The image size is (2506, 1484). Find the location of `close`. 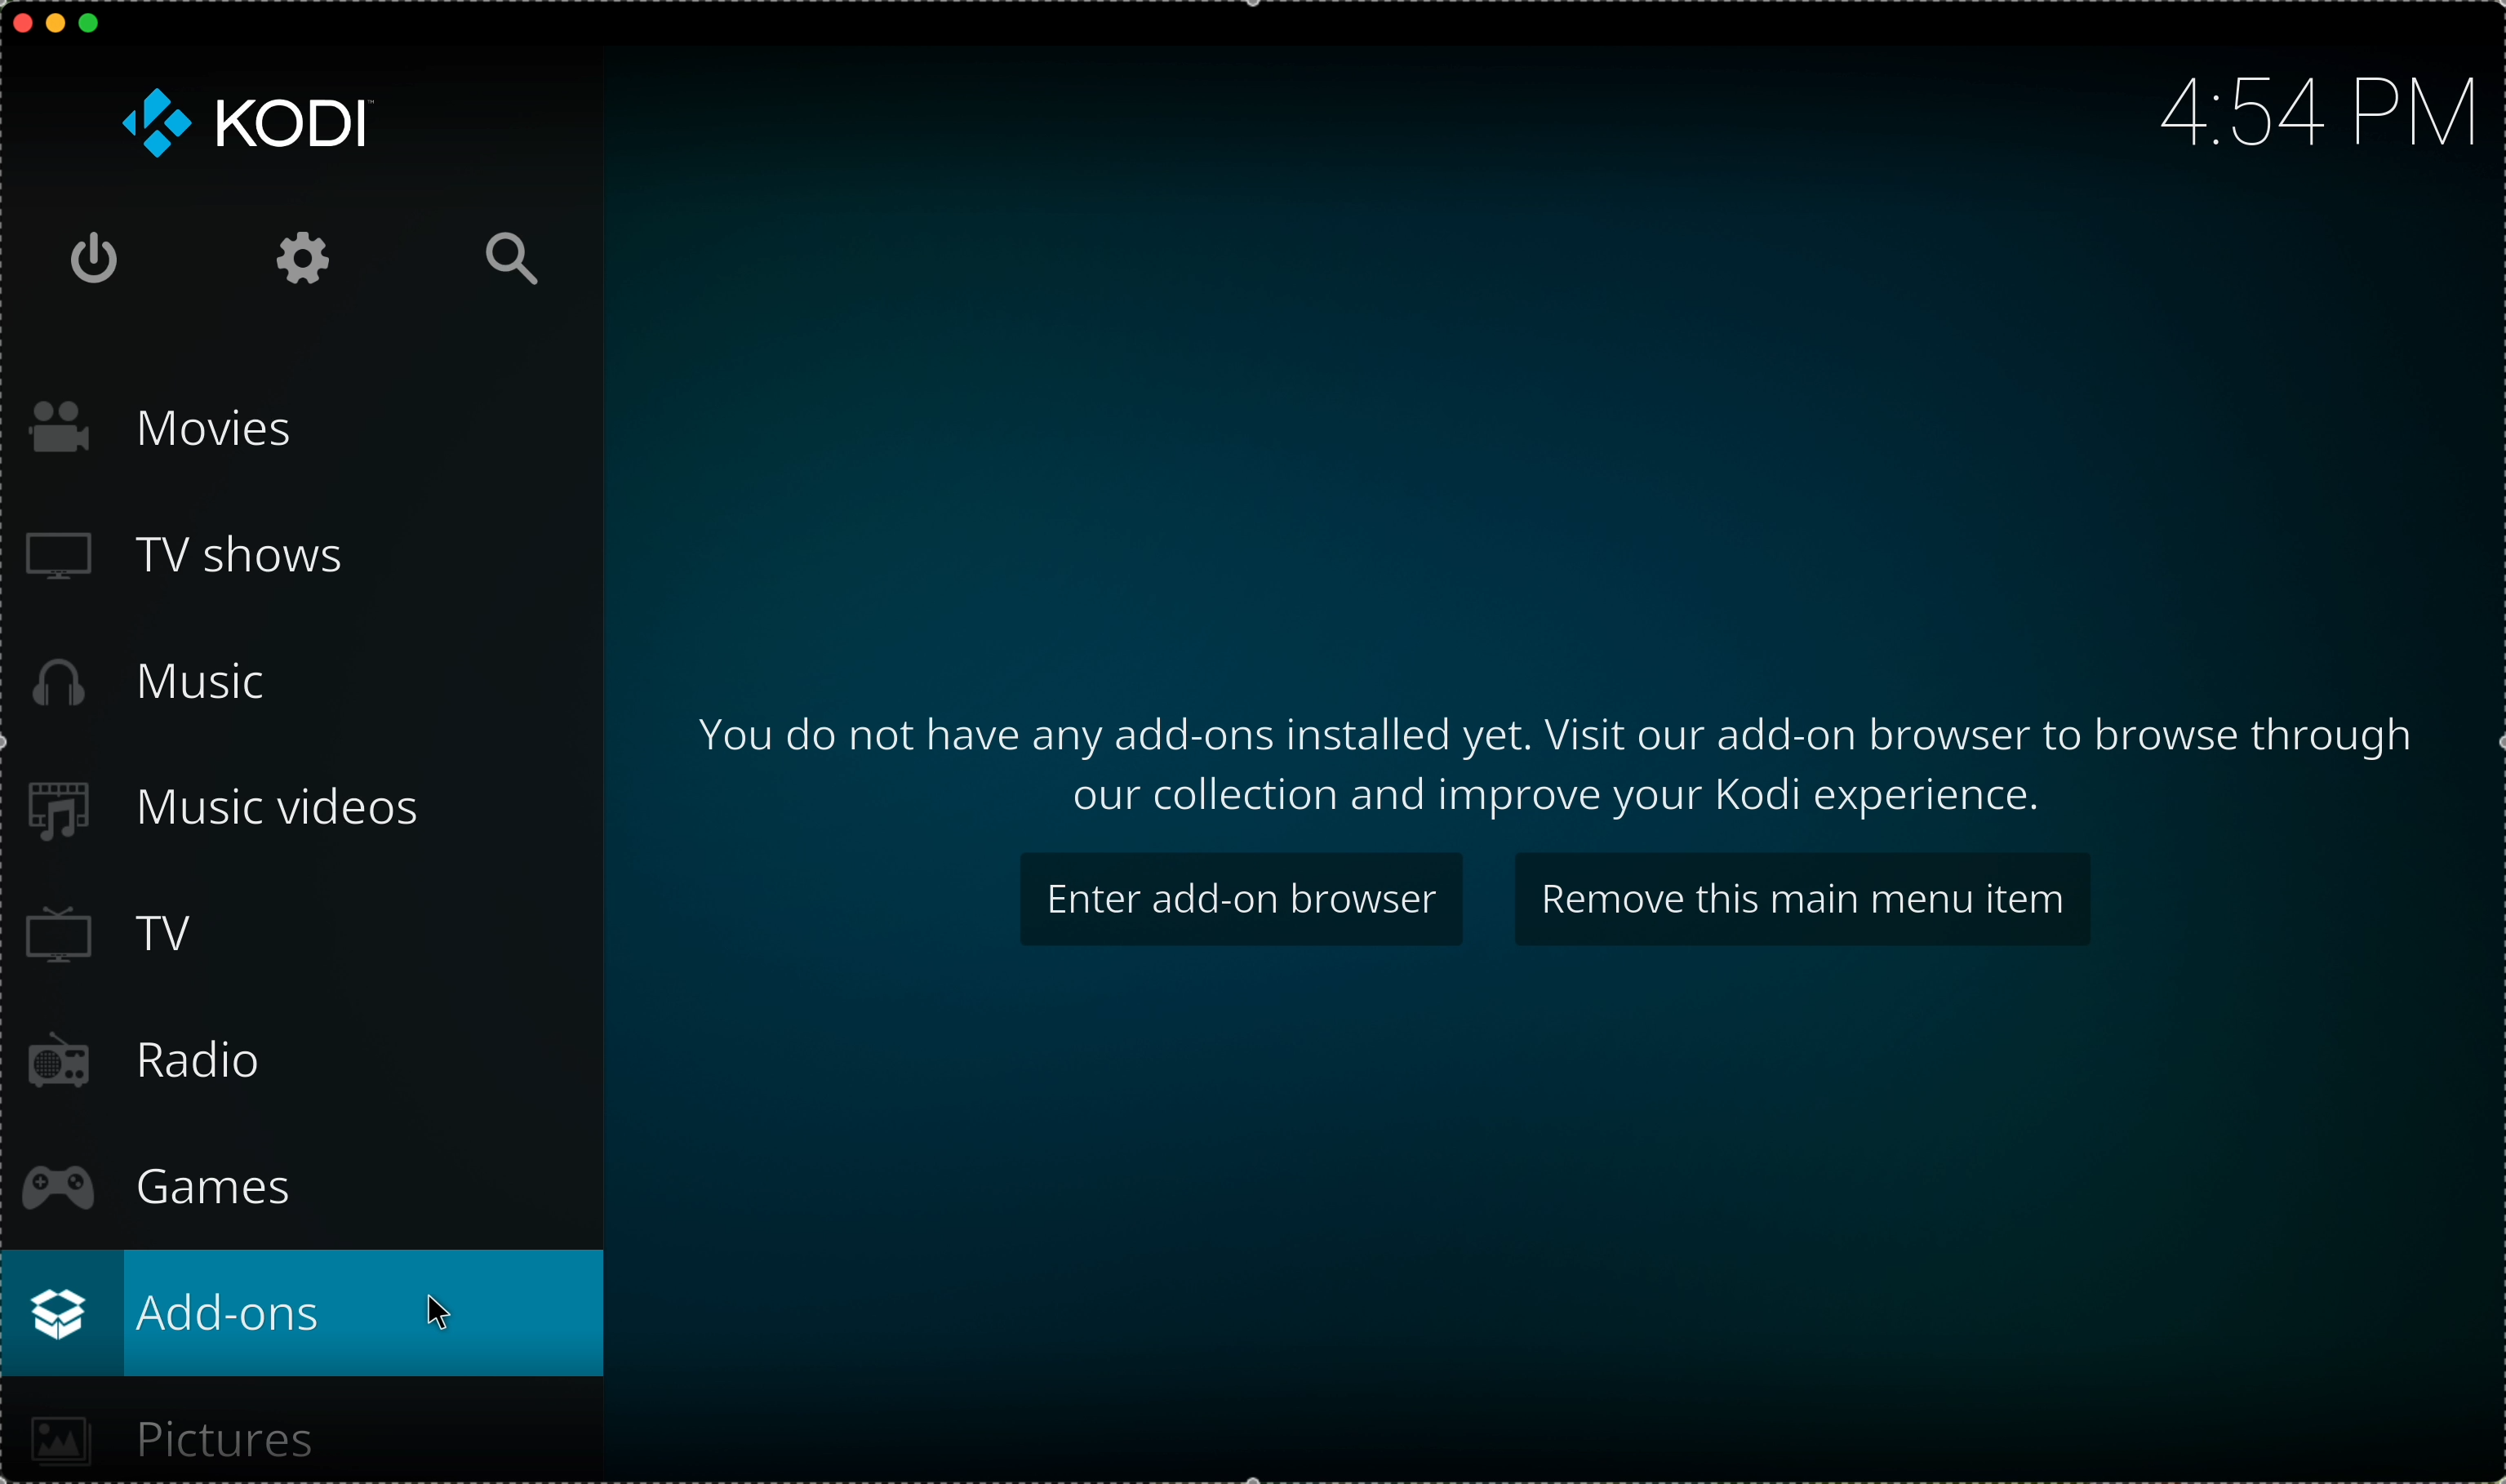

close is located at coordinates (16, 23).